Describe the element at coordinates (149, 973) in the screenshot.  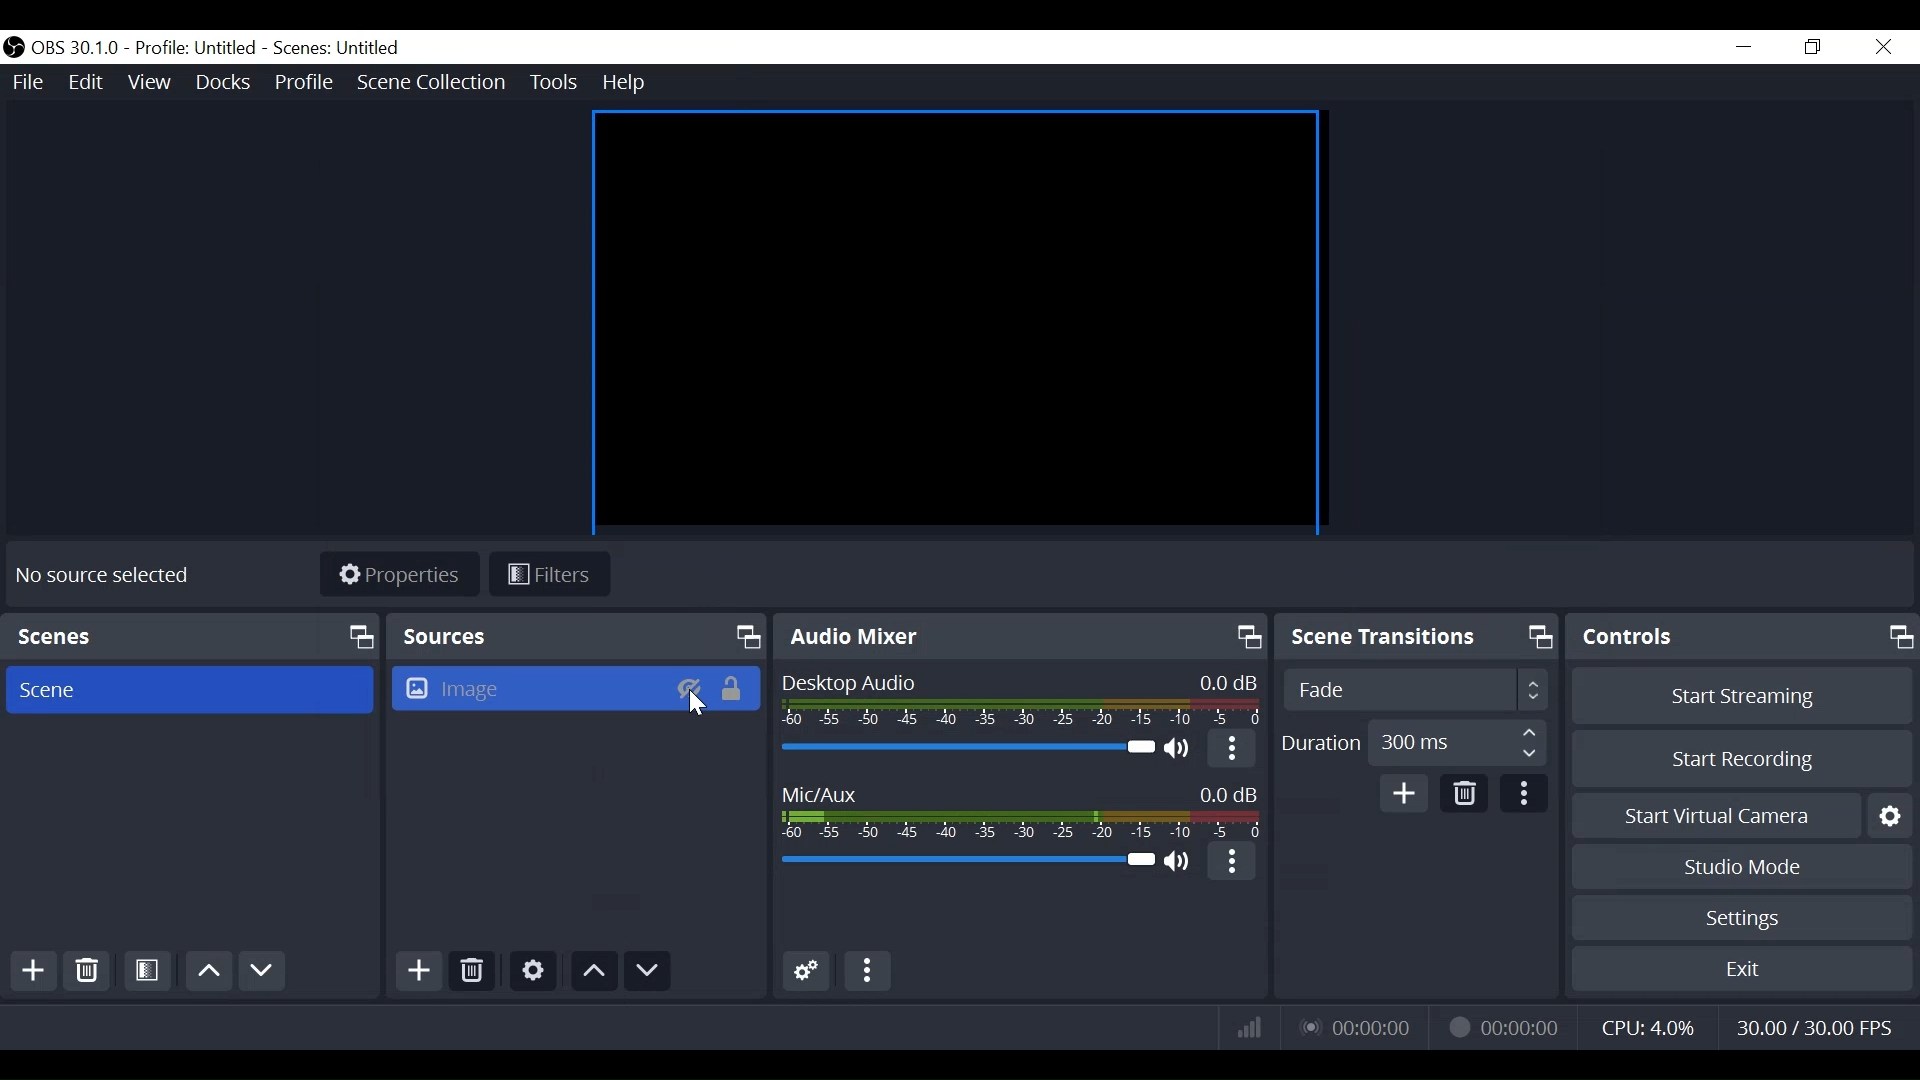
I see `Open Scene Filters` at that location.